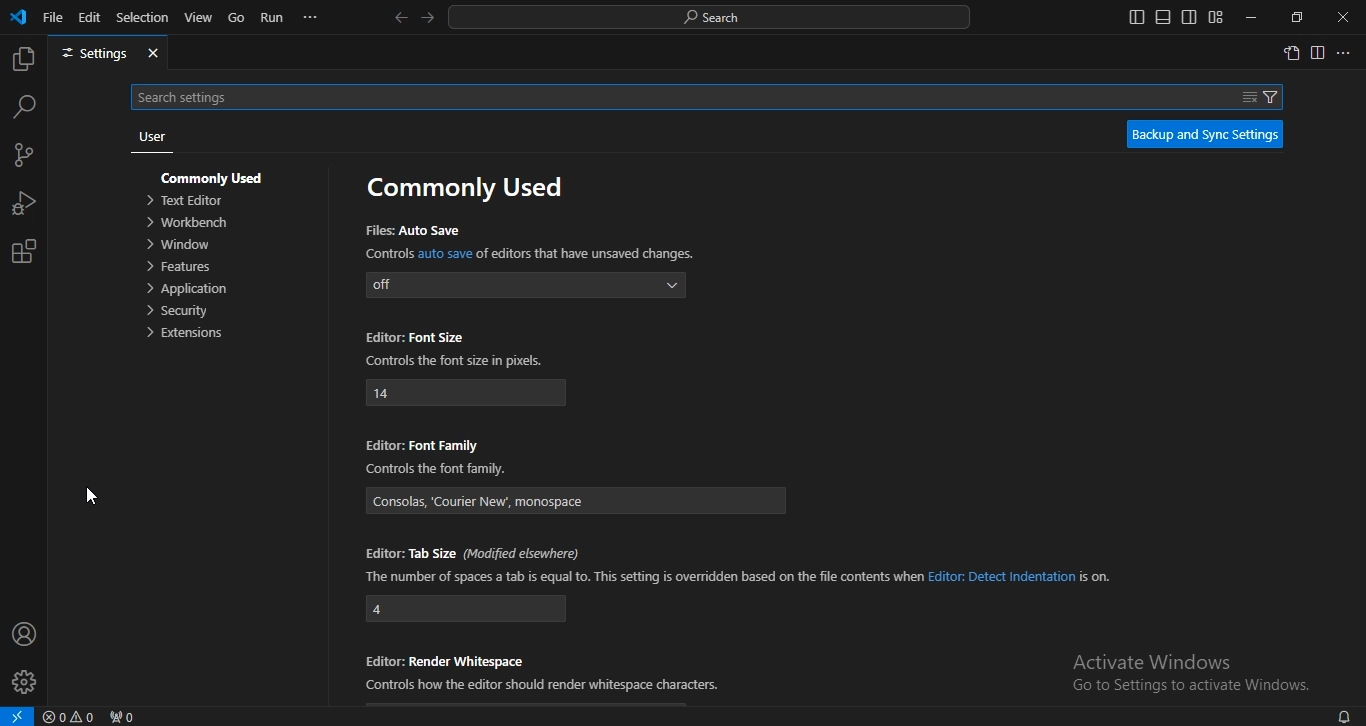  Describe the element at coordinates (193, 222) in the screenshot. I see `workbench` at that location.